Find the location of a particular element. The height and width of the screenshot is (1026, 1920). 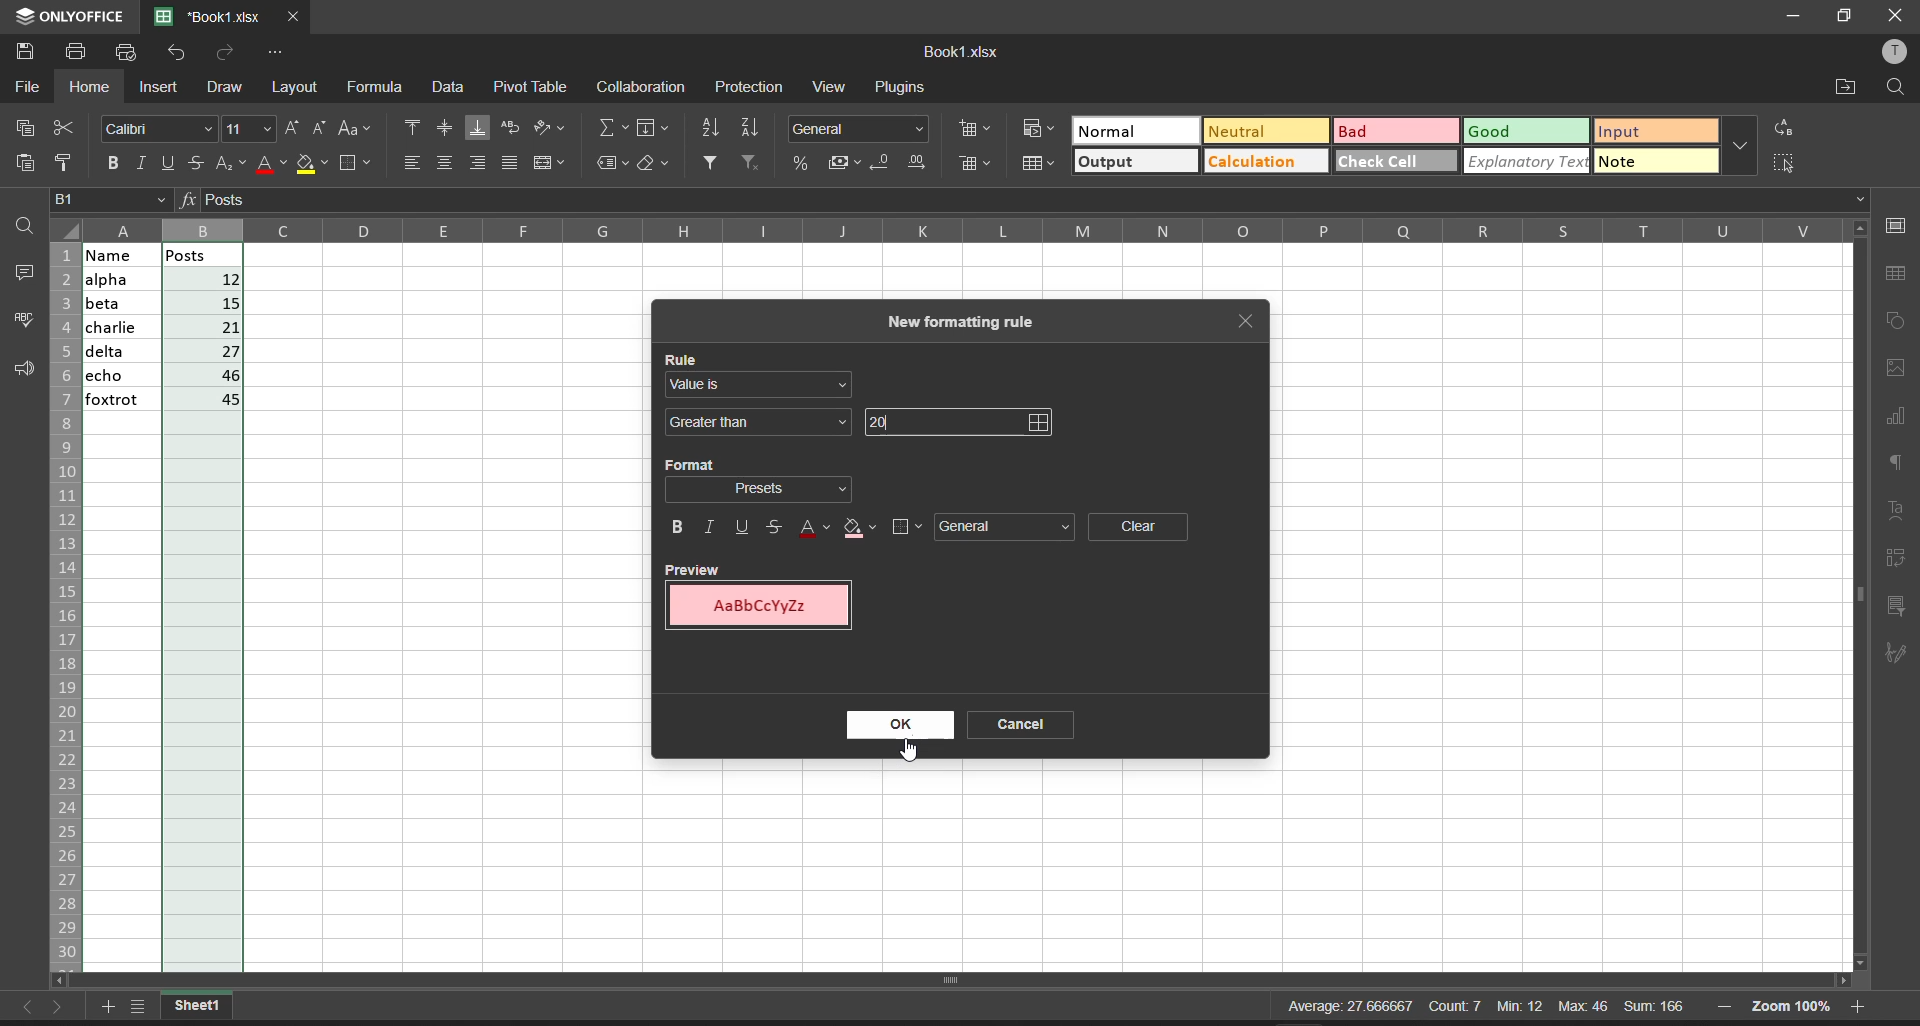

orientation is located at coordinates (555, 126).